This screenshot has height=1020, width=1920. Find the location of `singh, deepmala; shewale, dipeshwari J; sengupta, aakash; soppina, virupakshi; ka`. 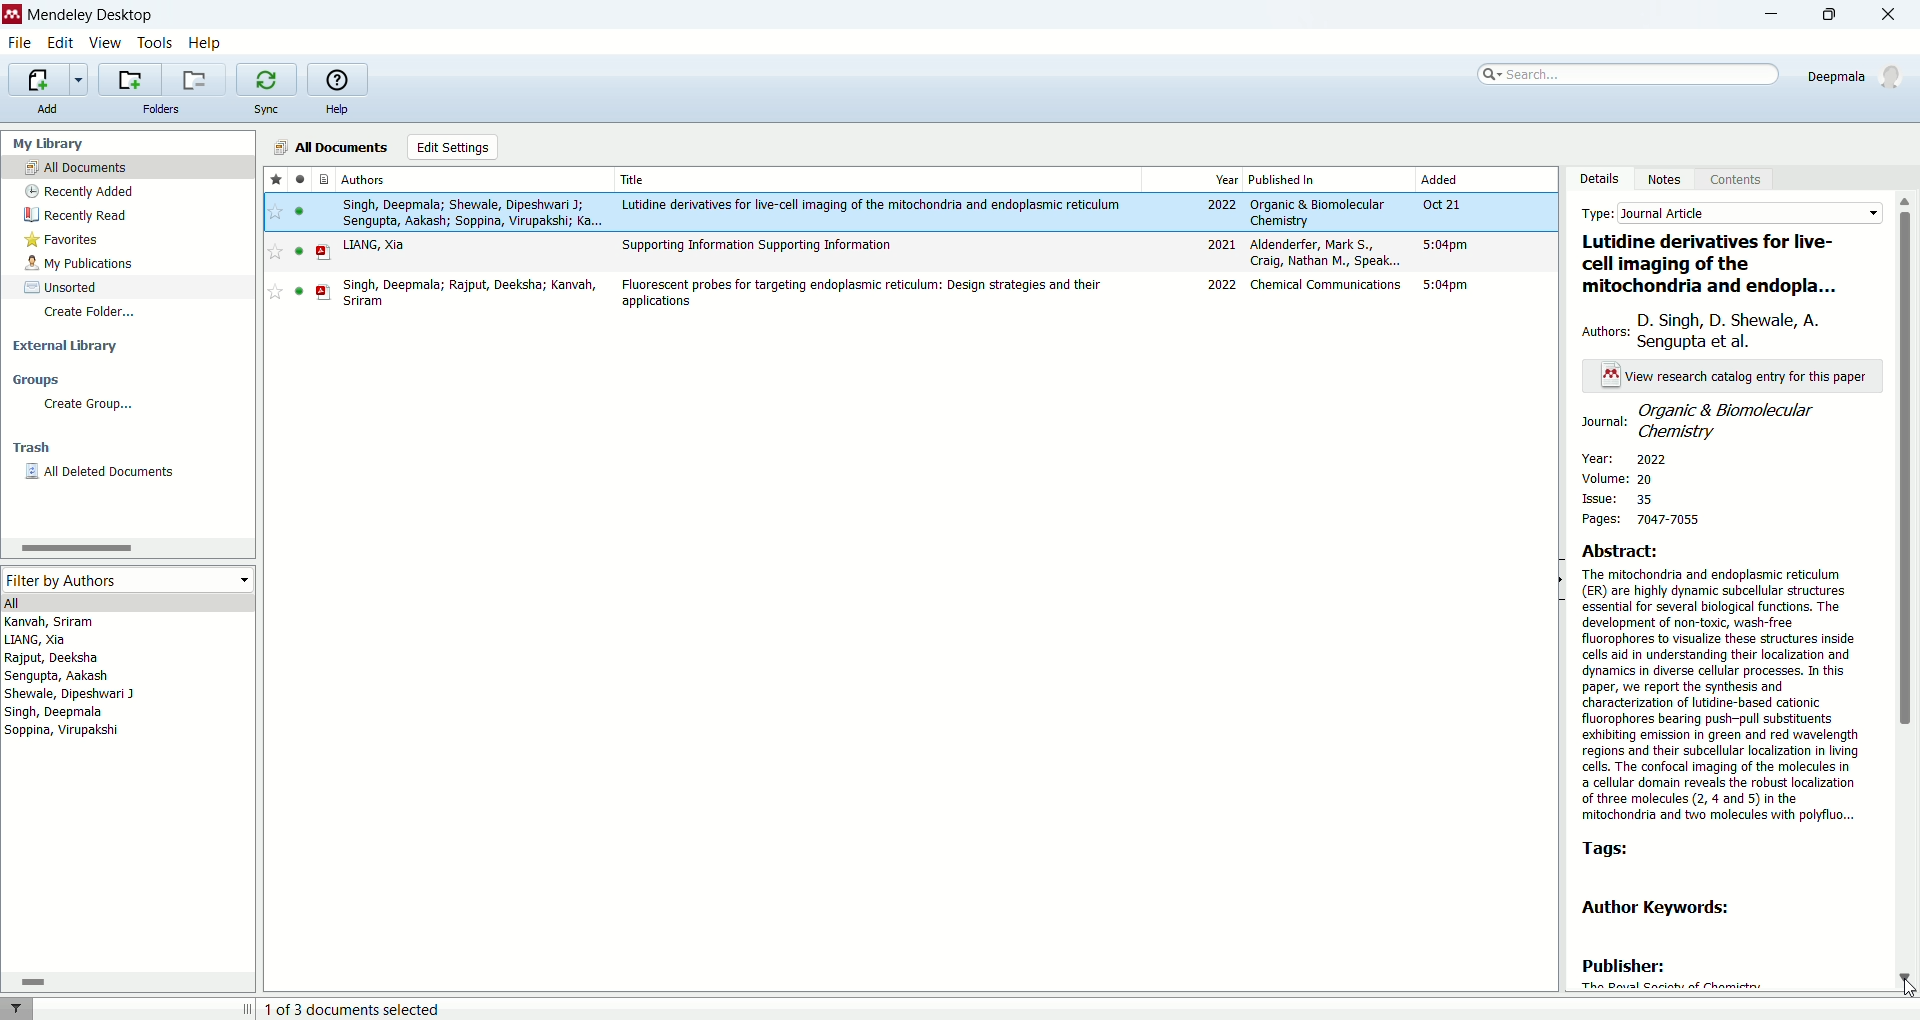

singh, deepmala; shewale, dipeshwari J; sengupta, aakash; soppina, virupakshi; ka is located at coordinates (472, 213).